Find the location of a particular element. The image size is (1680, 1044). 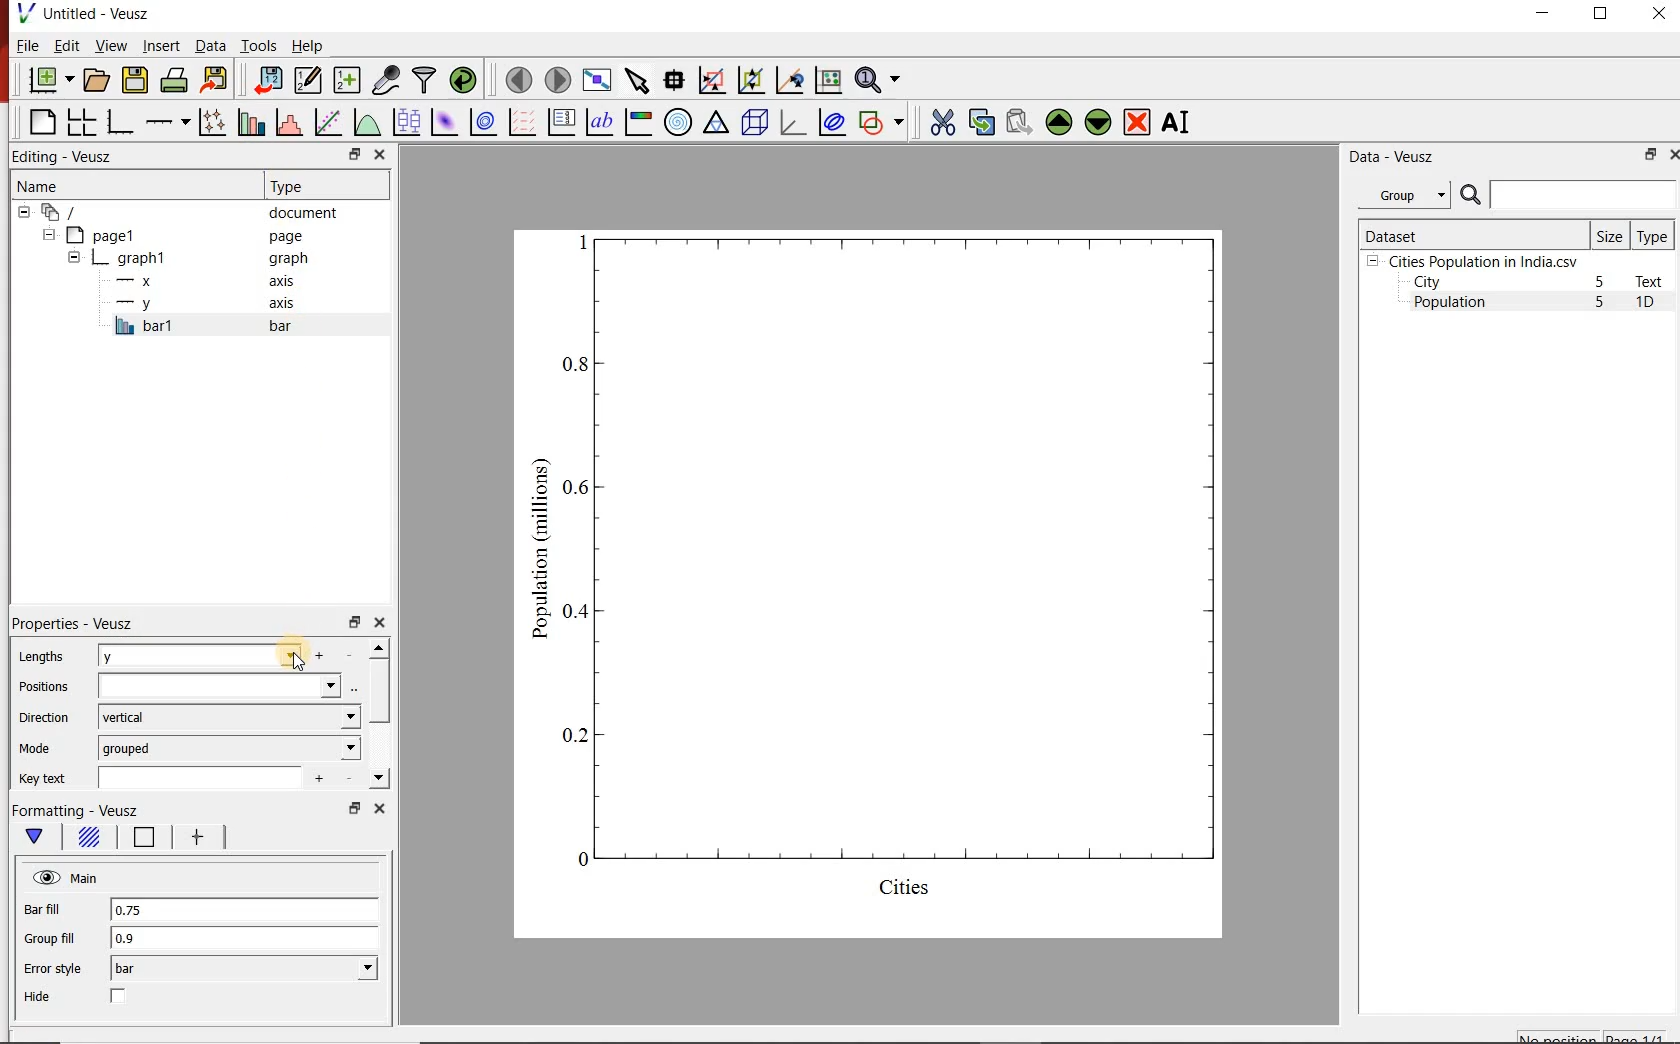

bar is located at coordinates (244, 969).